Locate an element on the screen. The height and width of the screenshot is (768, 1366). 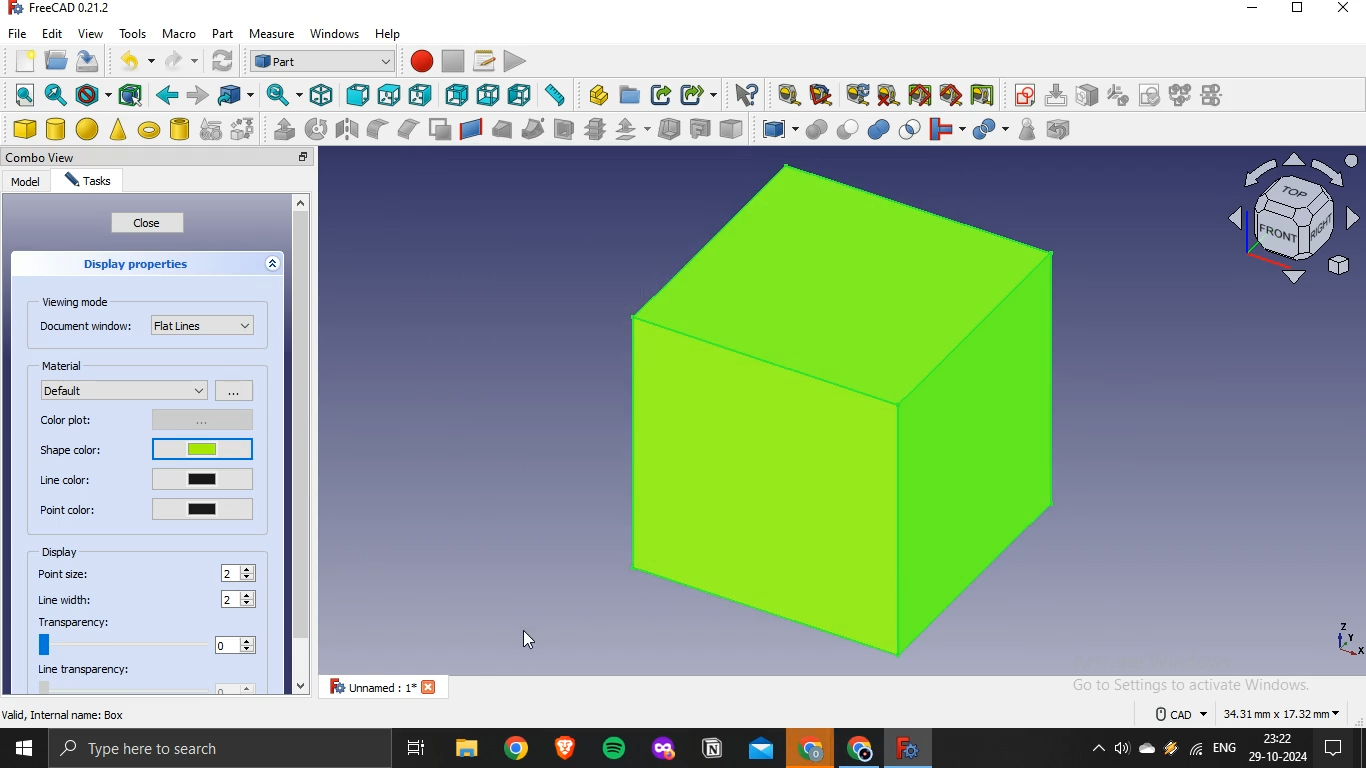
text is located at coordinates (1249, 711).